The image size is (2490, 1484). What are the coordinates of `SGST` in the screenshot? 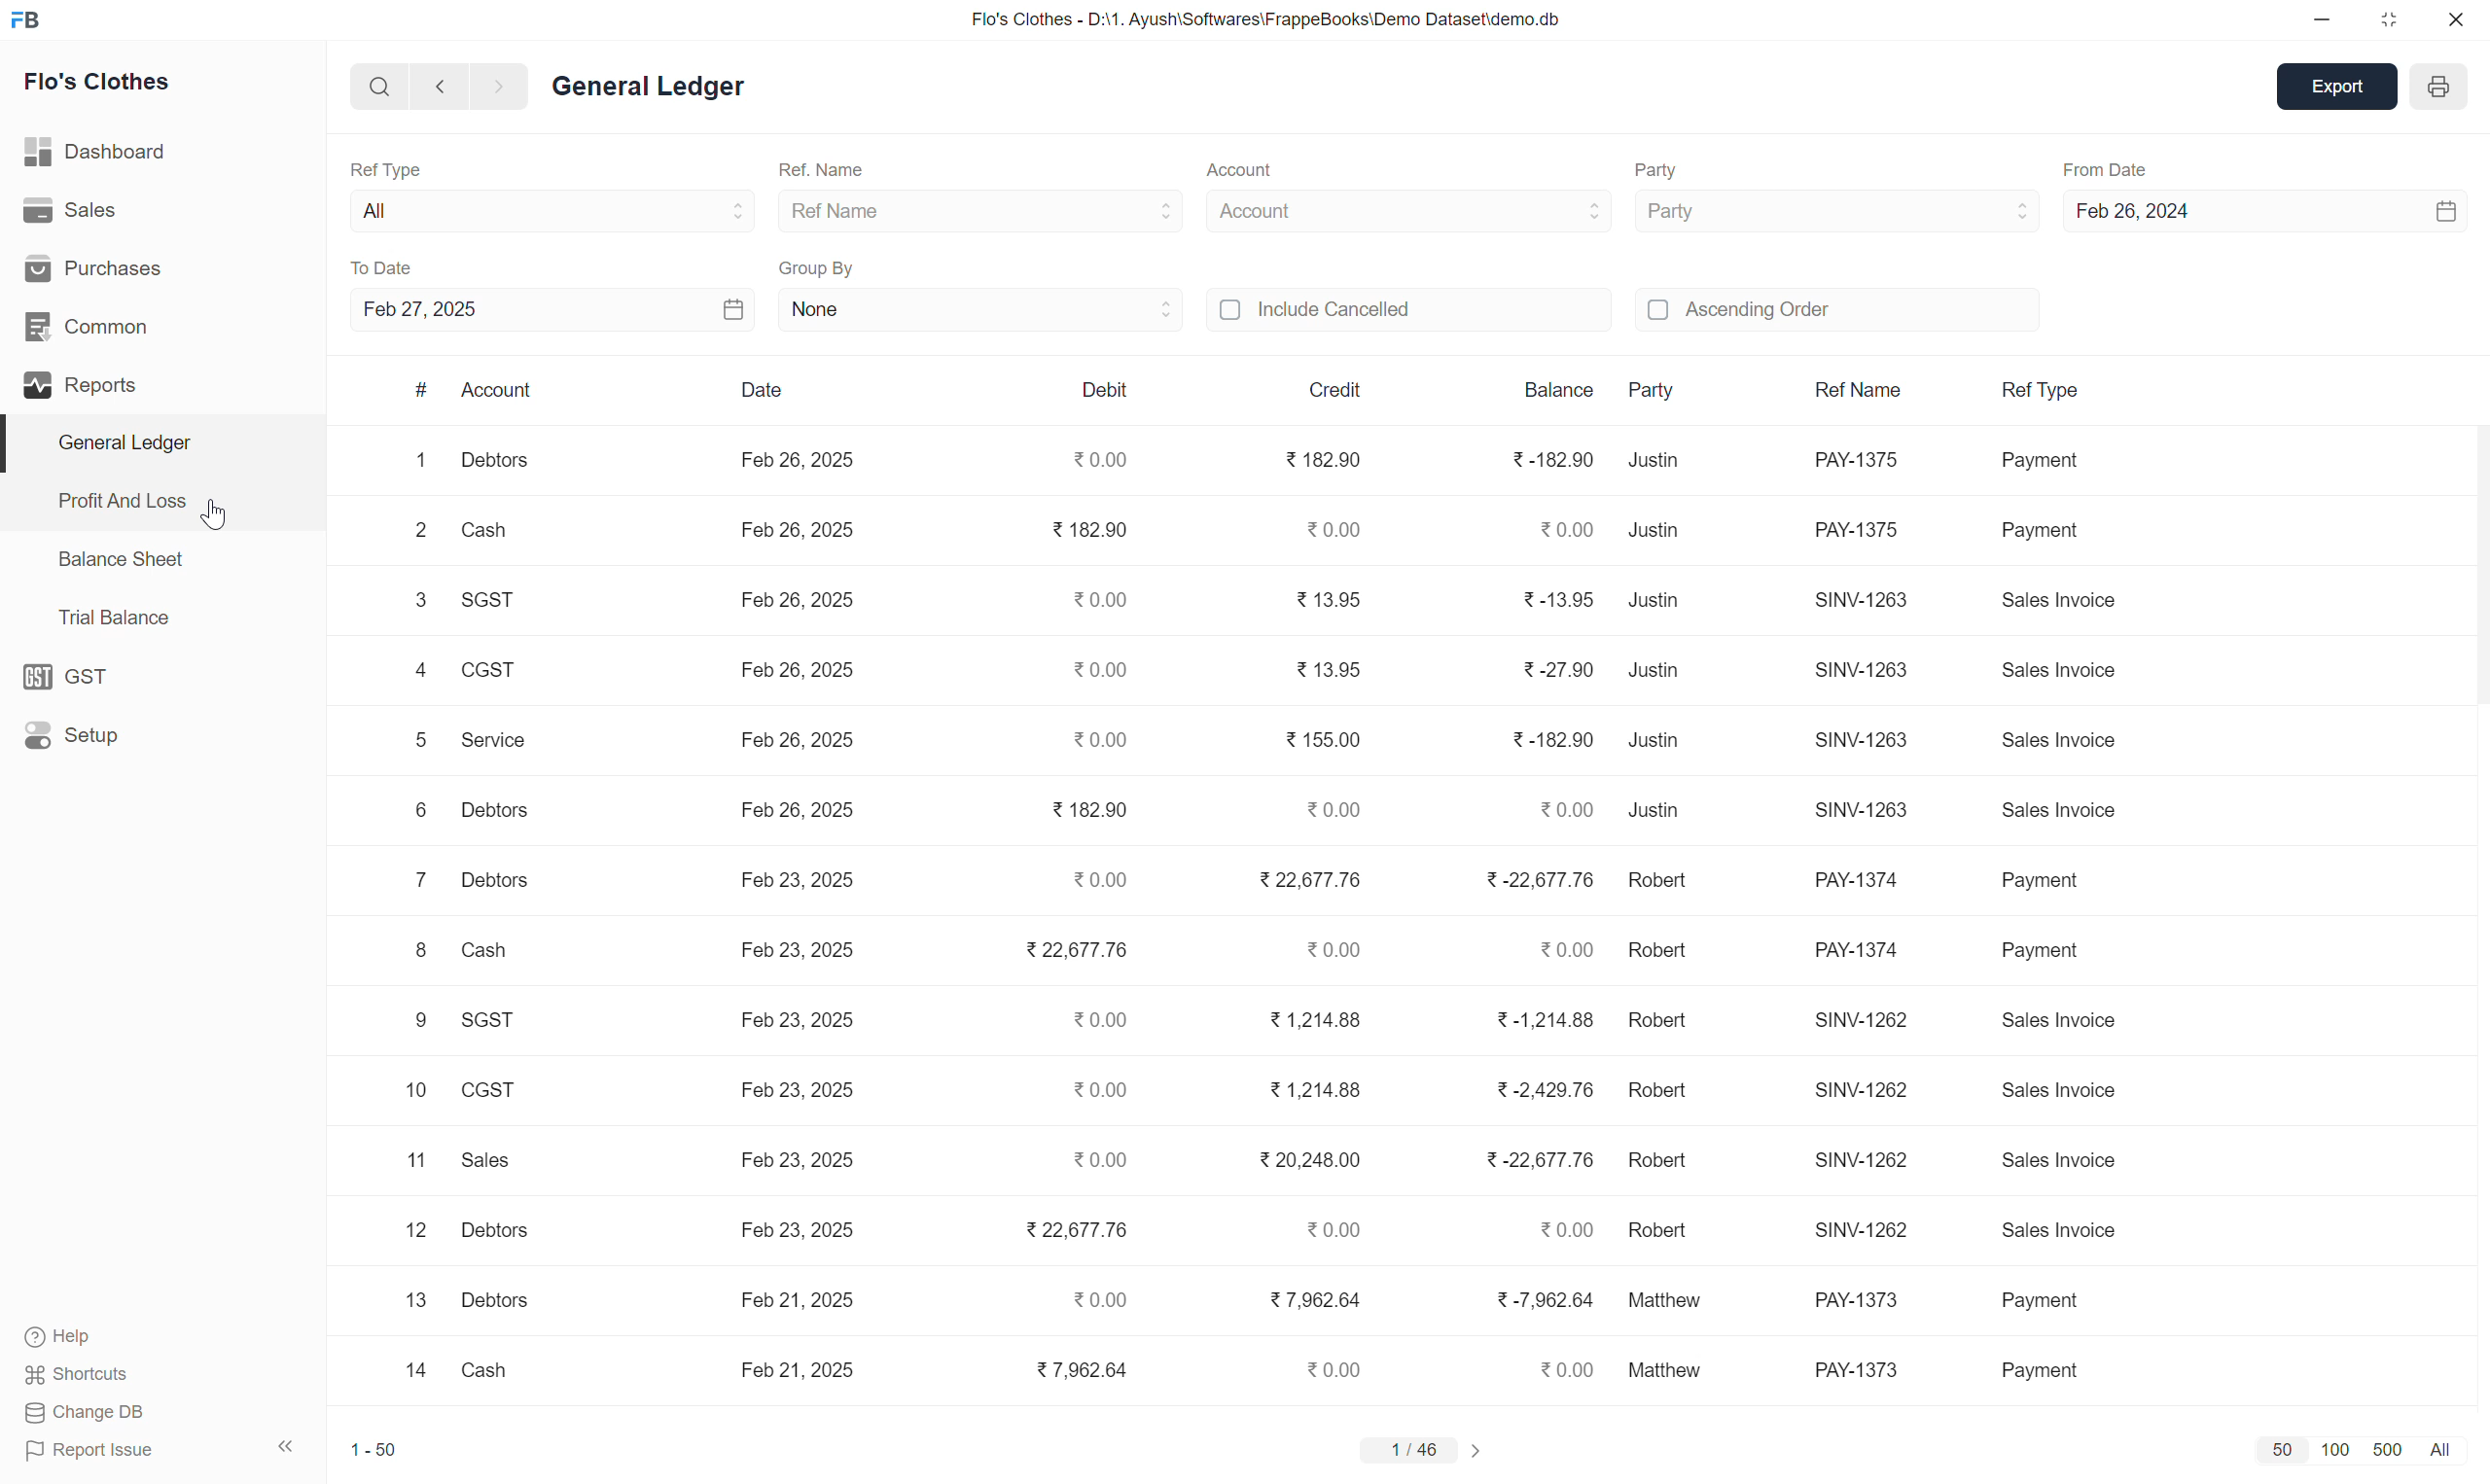 It's located at (495, 1027).